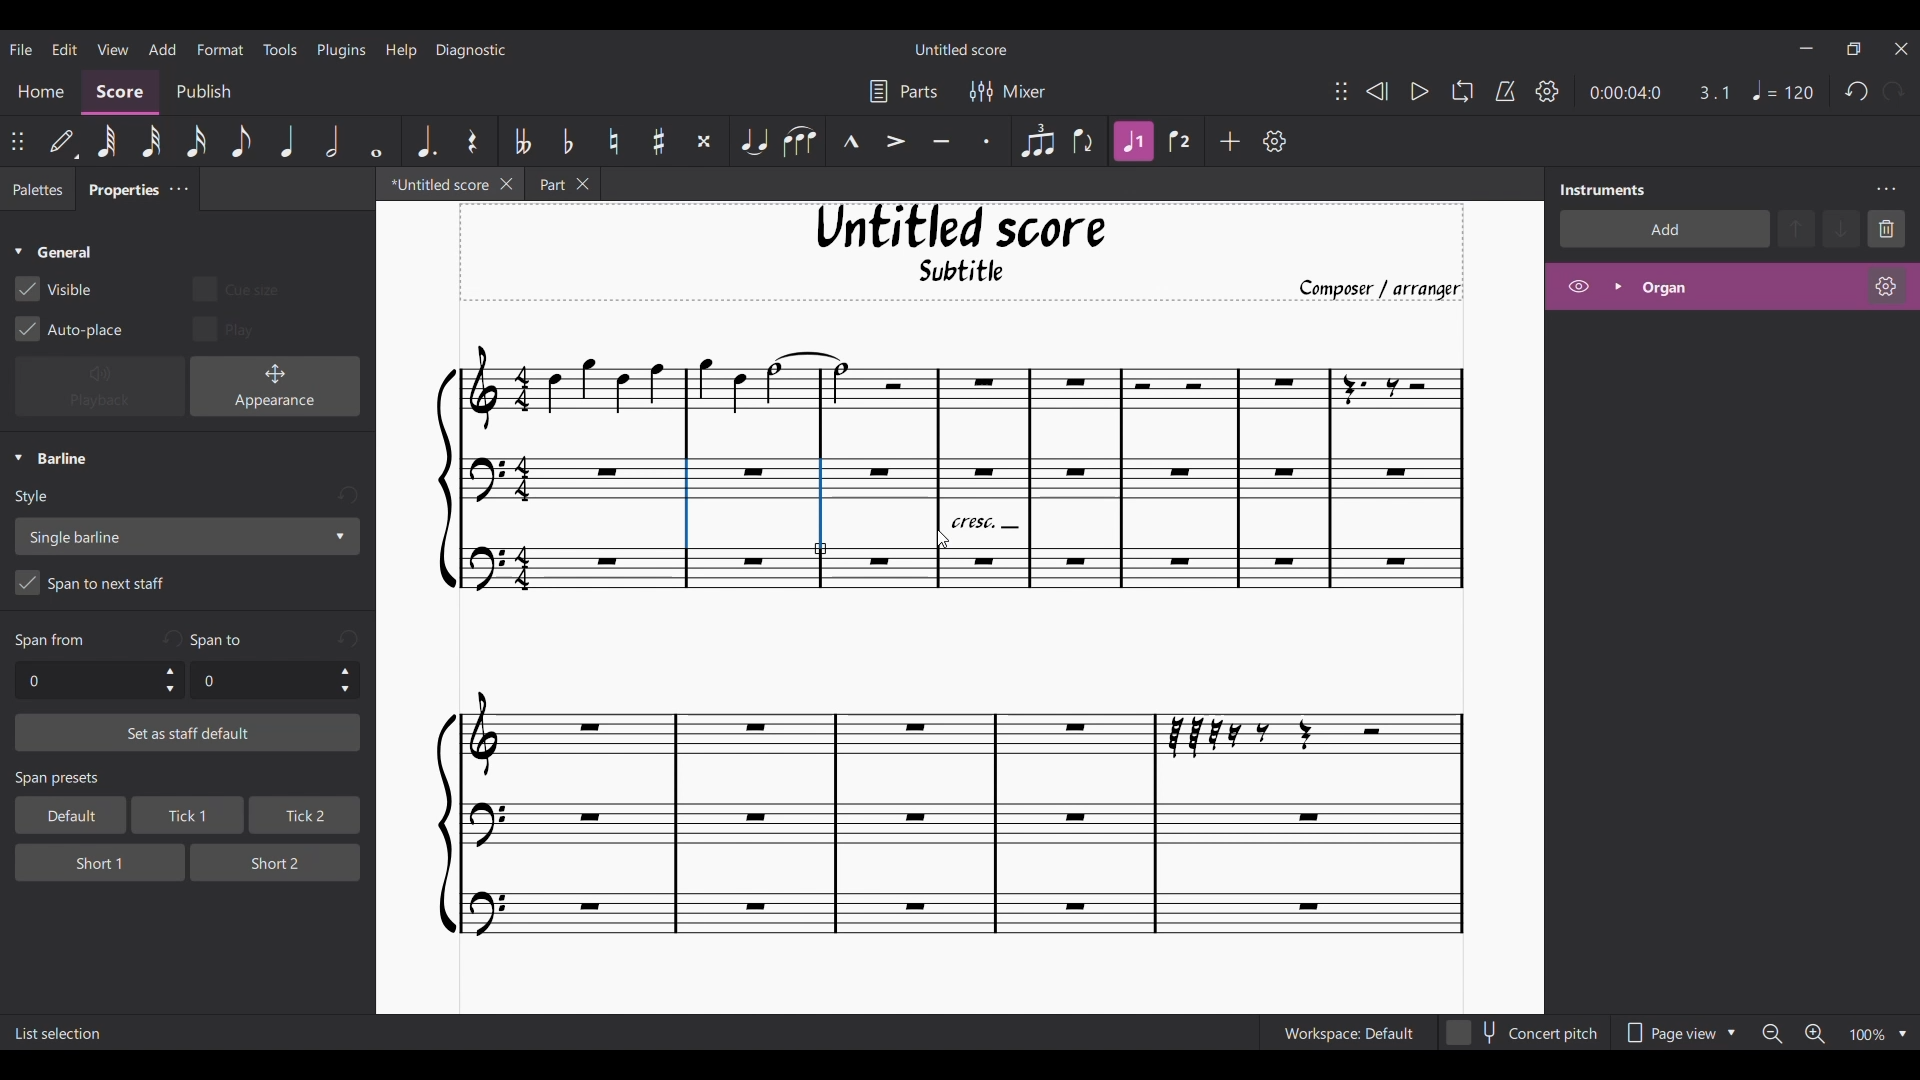 The image size is (1920, 1080). What do you see at coordinates (117, 192) in the screenshot?
I see `Properties tab, current selection` at bounding box center [117, 192].